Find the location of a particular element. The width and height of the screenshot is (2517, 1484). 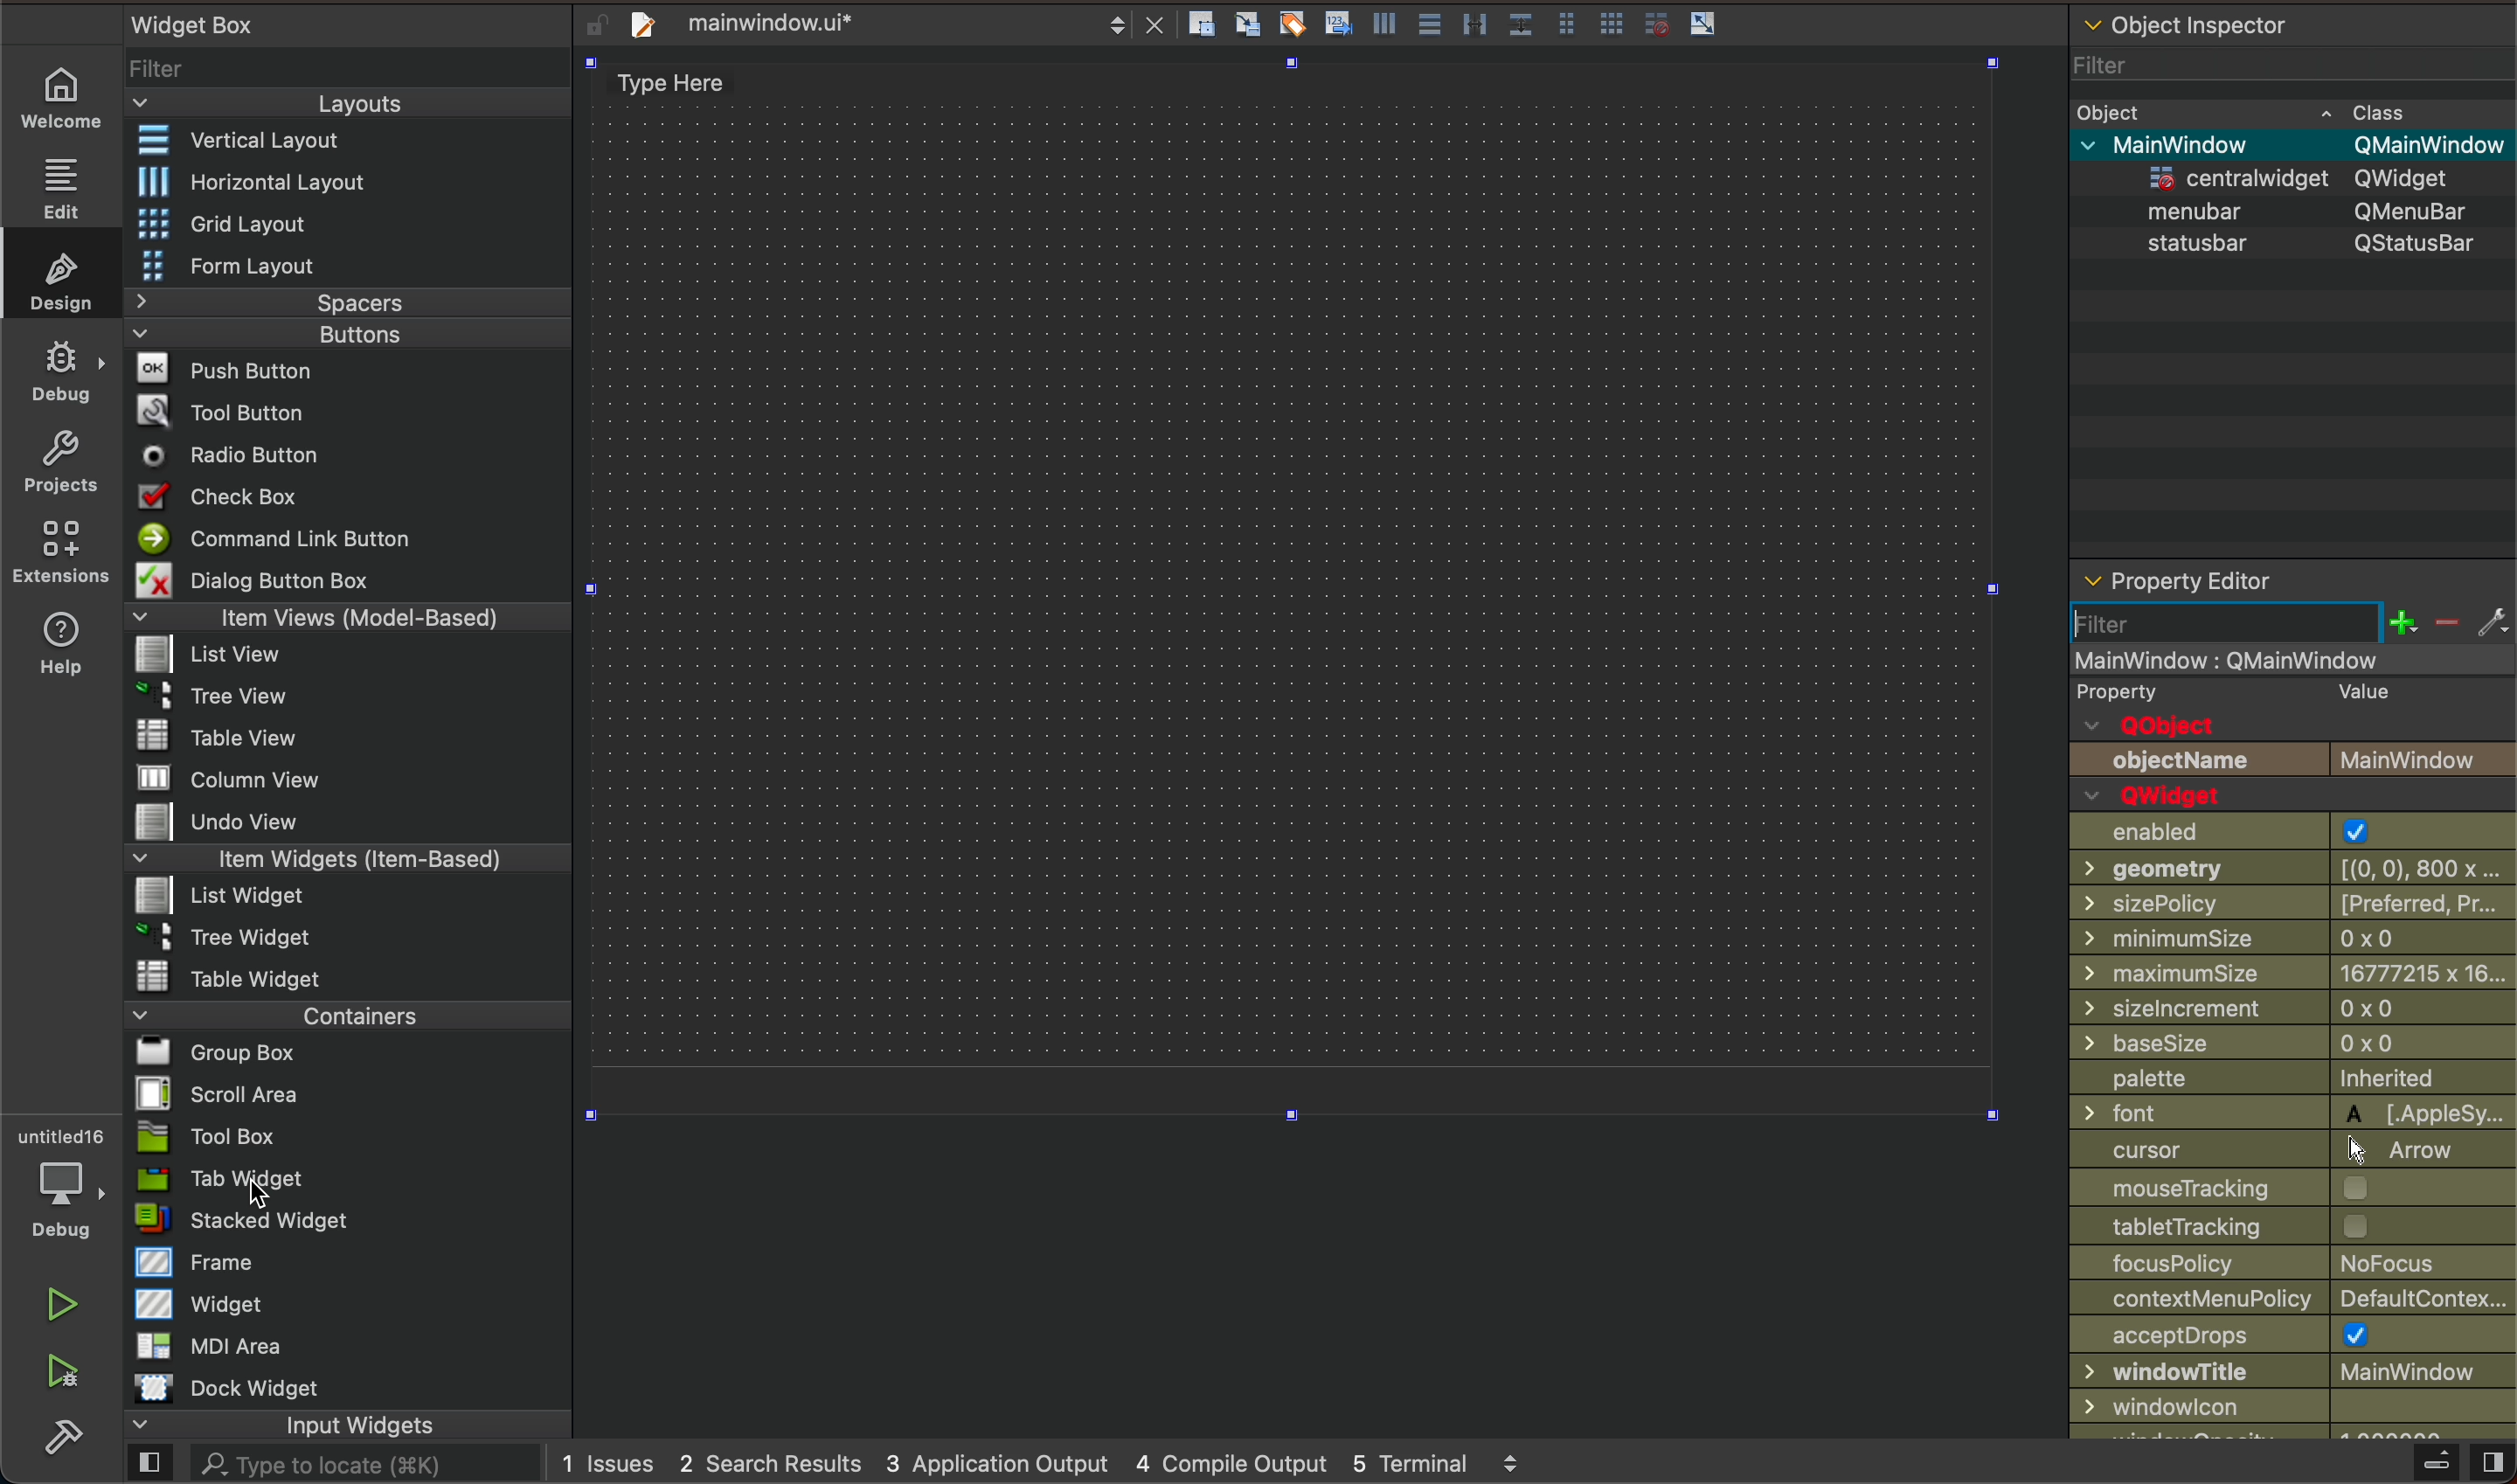

stacked Widget is located at coordinates (248, 1219).